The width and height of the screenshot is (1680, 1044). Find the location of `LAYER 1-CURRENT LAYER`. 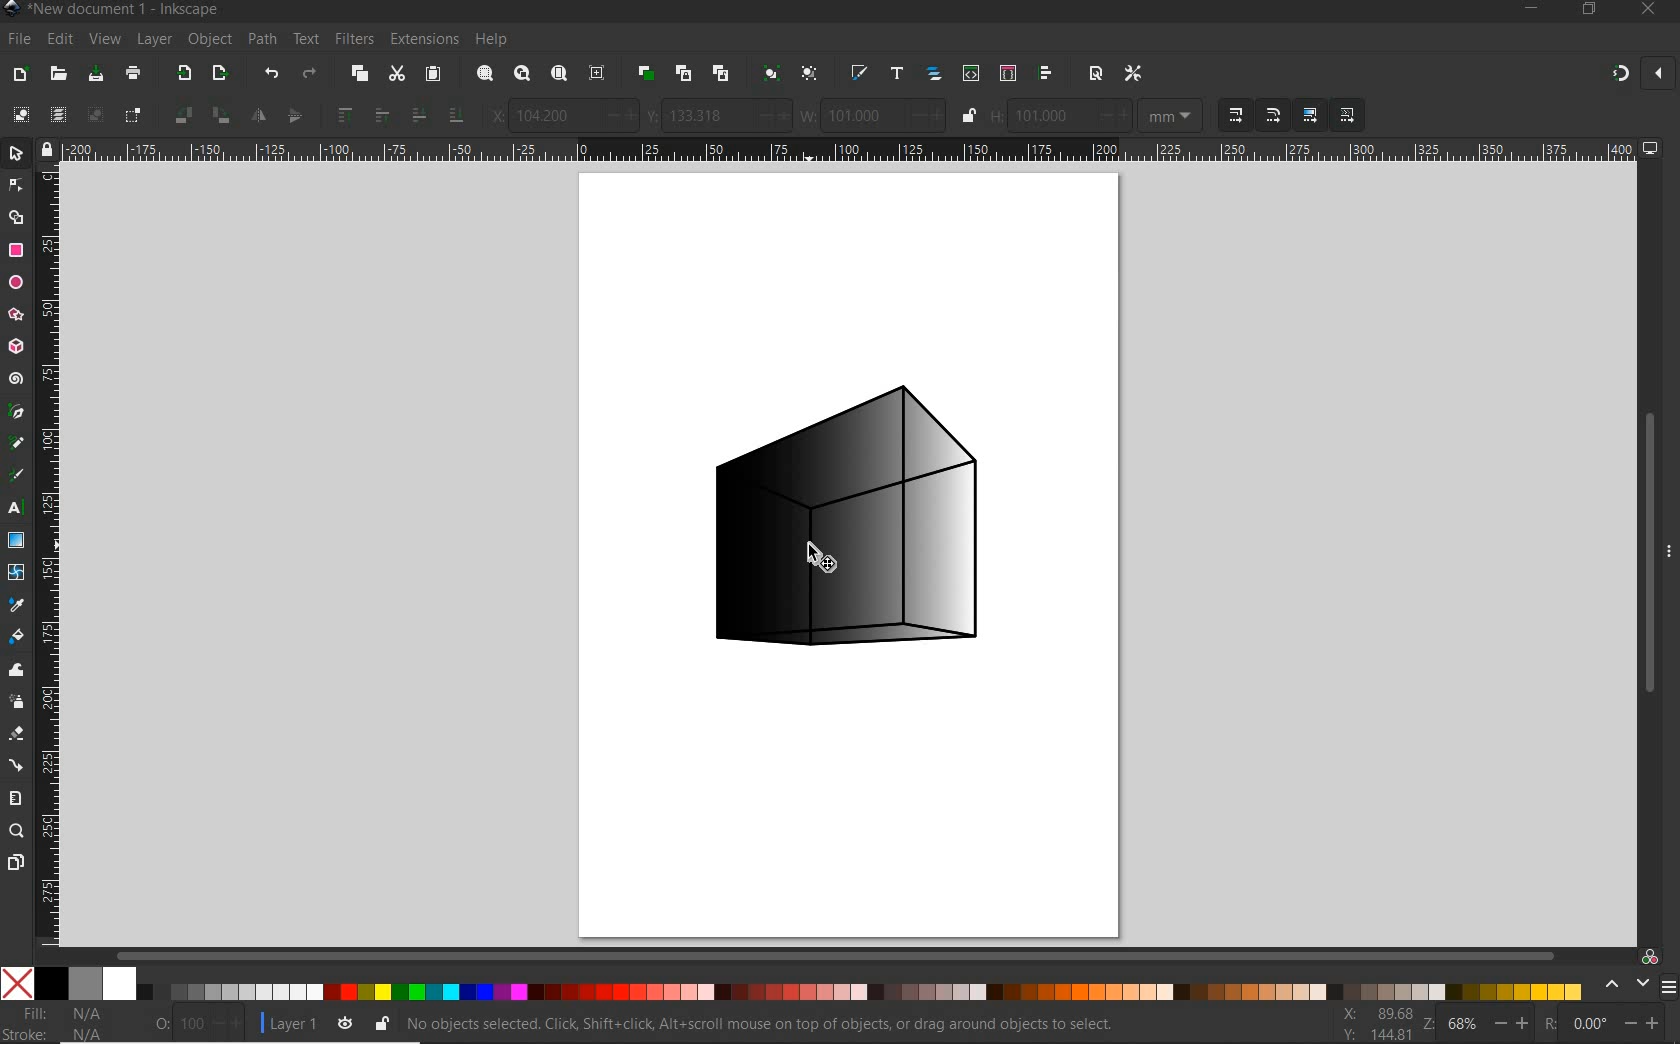

LAYER 1-CURRENT LAYER is located at coordinates (287, 1026).